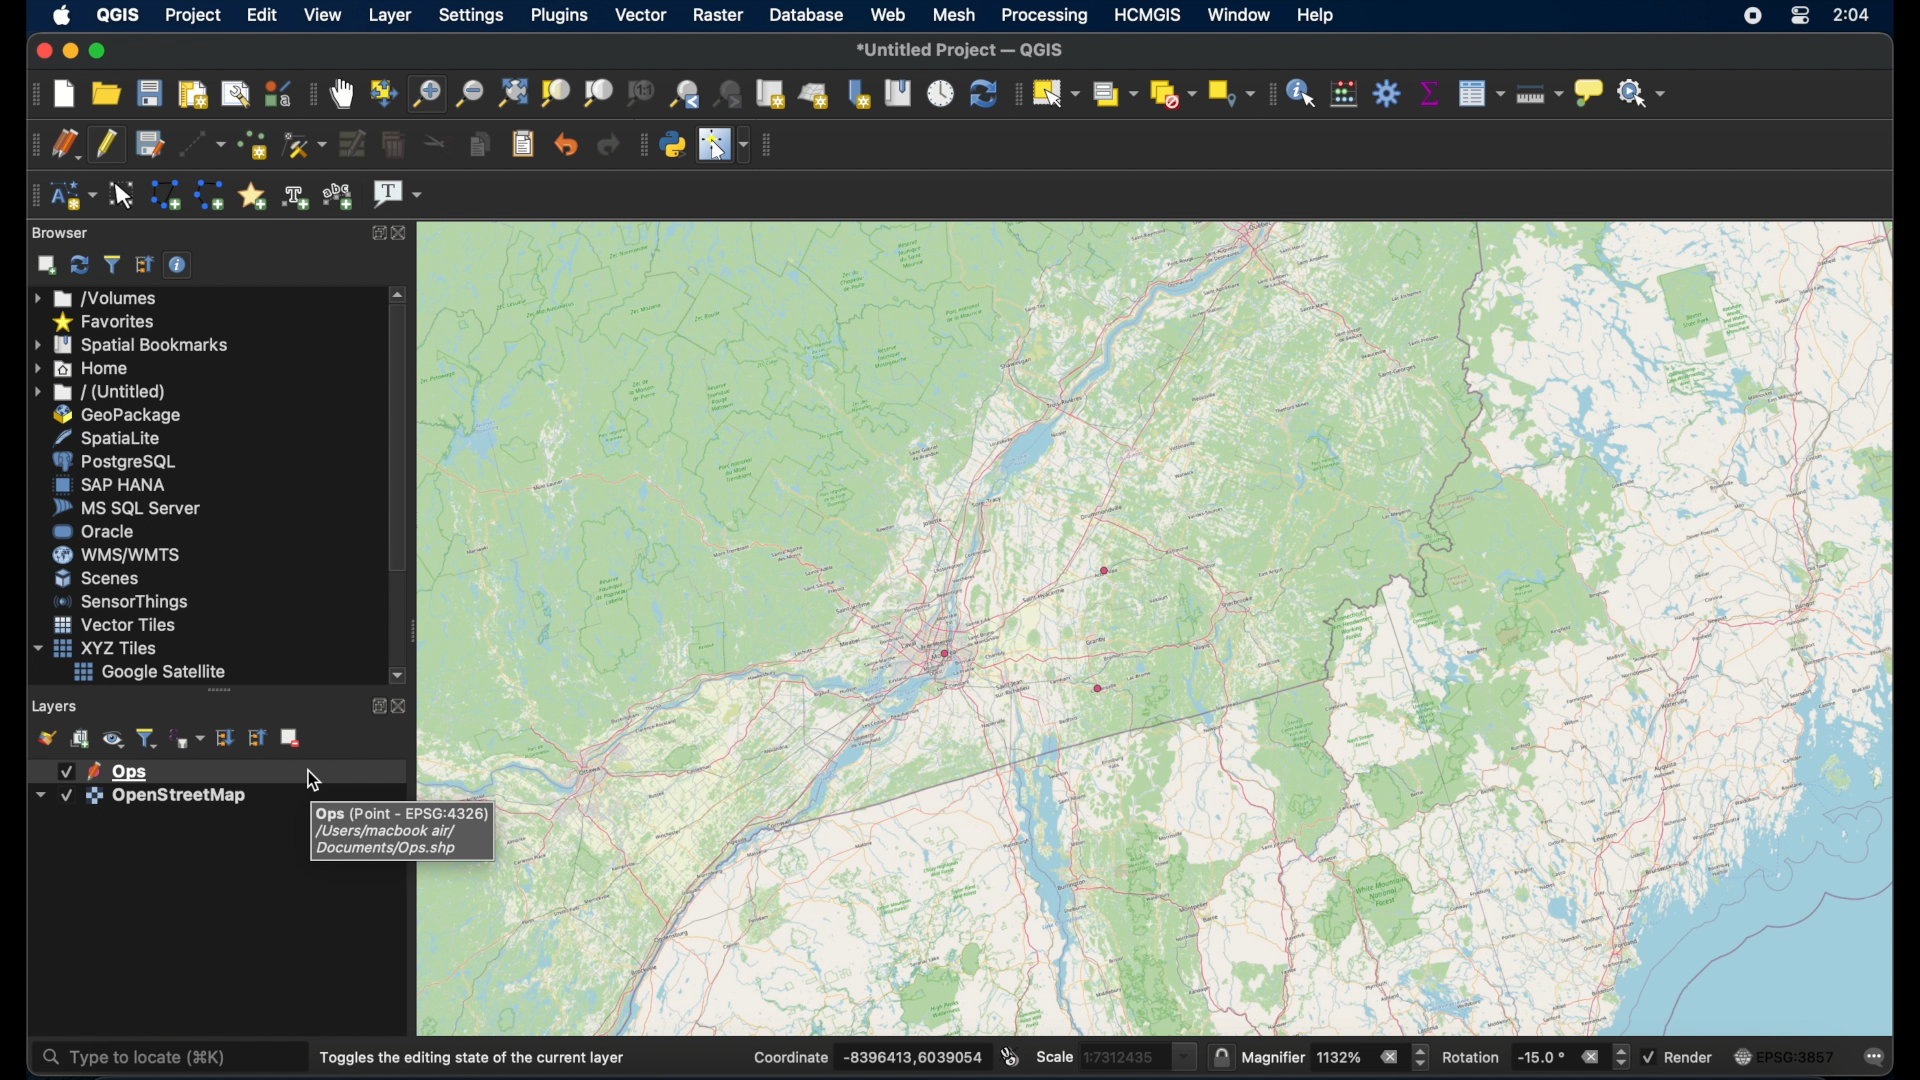 This screenshot has height=1080, width=1920. What do you see at coordinates (473, 17) in the screenshot?
I see `settings` at bounding box center [473, 17].